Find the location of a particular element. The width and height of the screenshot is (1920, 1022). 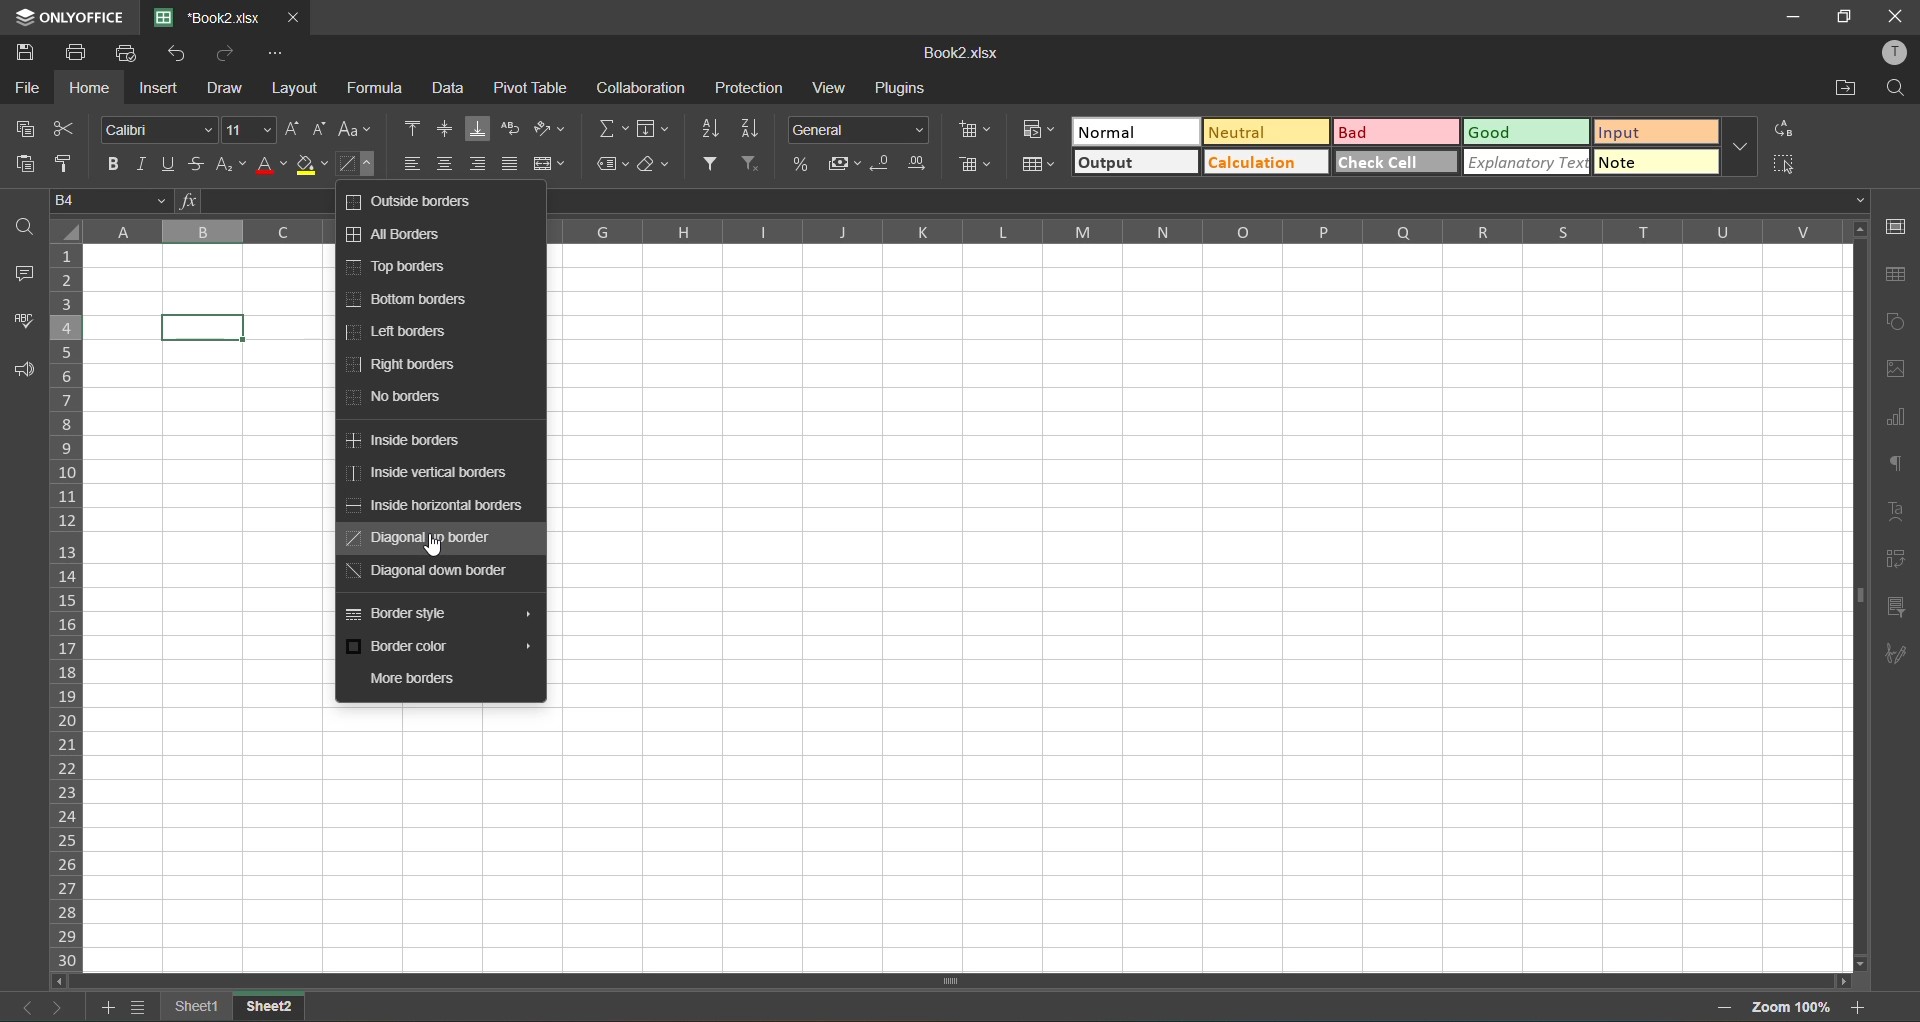

inside vertical borders is located at coordinates (427, 475).